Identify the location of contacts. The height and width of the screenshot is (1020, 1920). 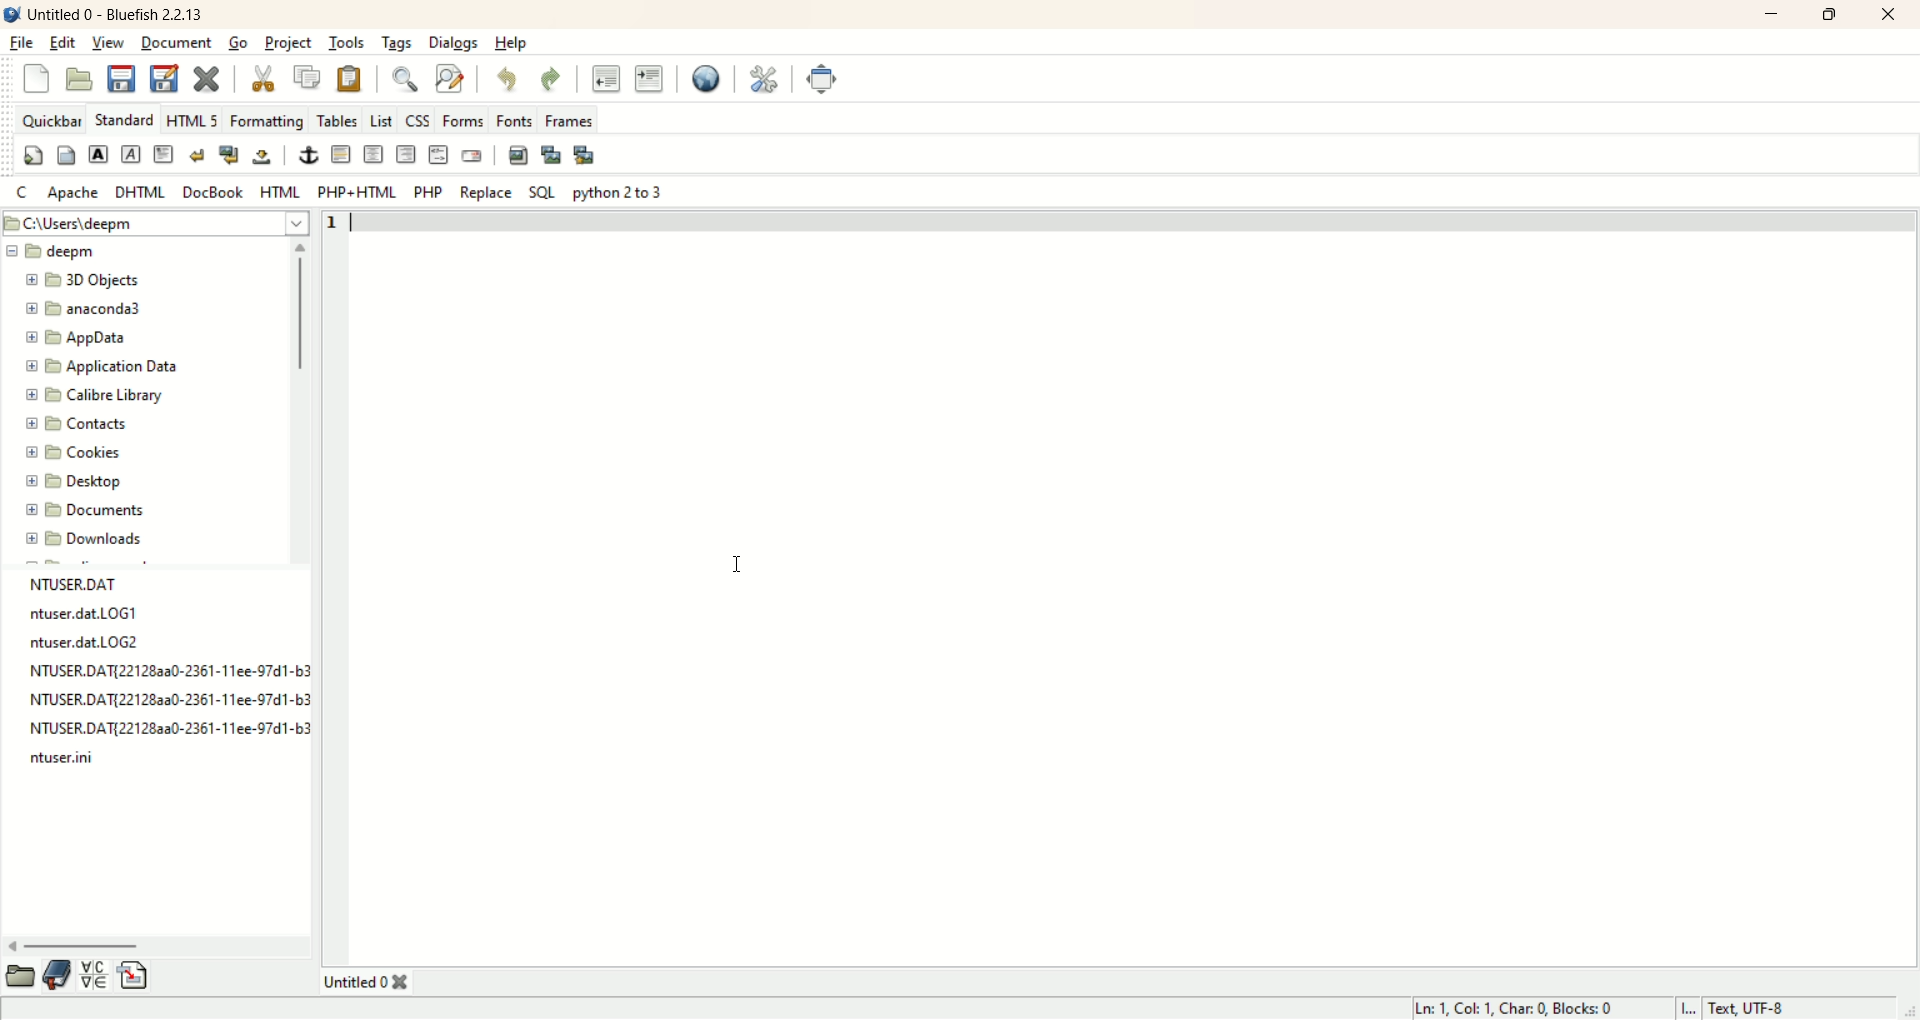
(76, 425).